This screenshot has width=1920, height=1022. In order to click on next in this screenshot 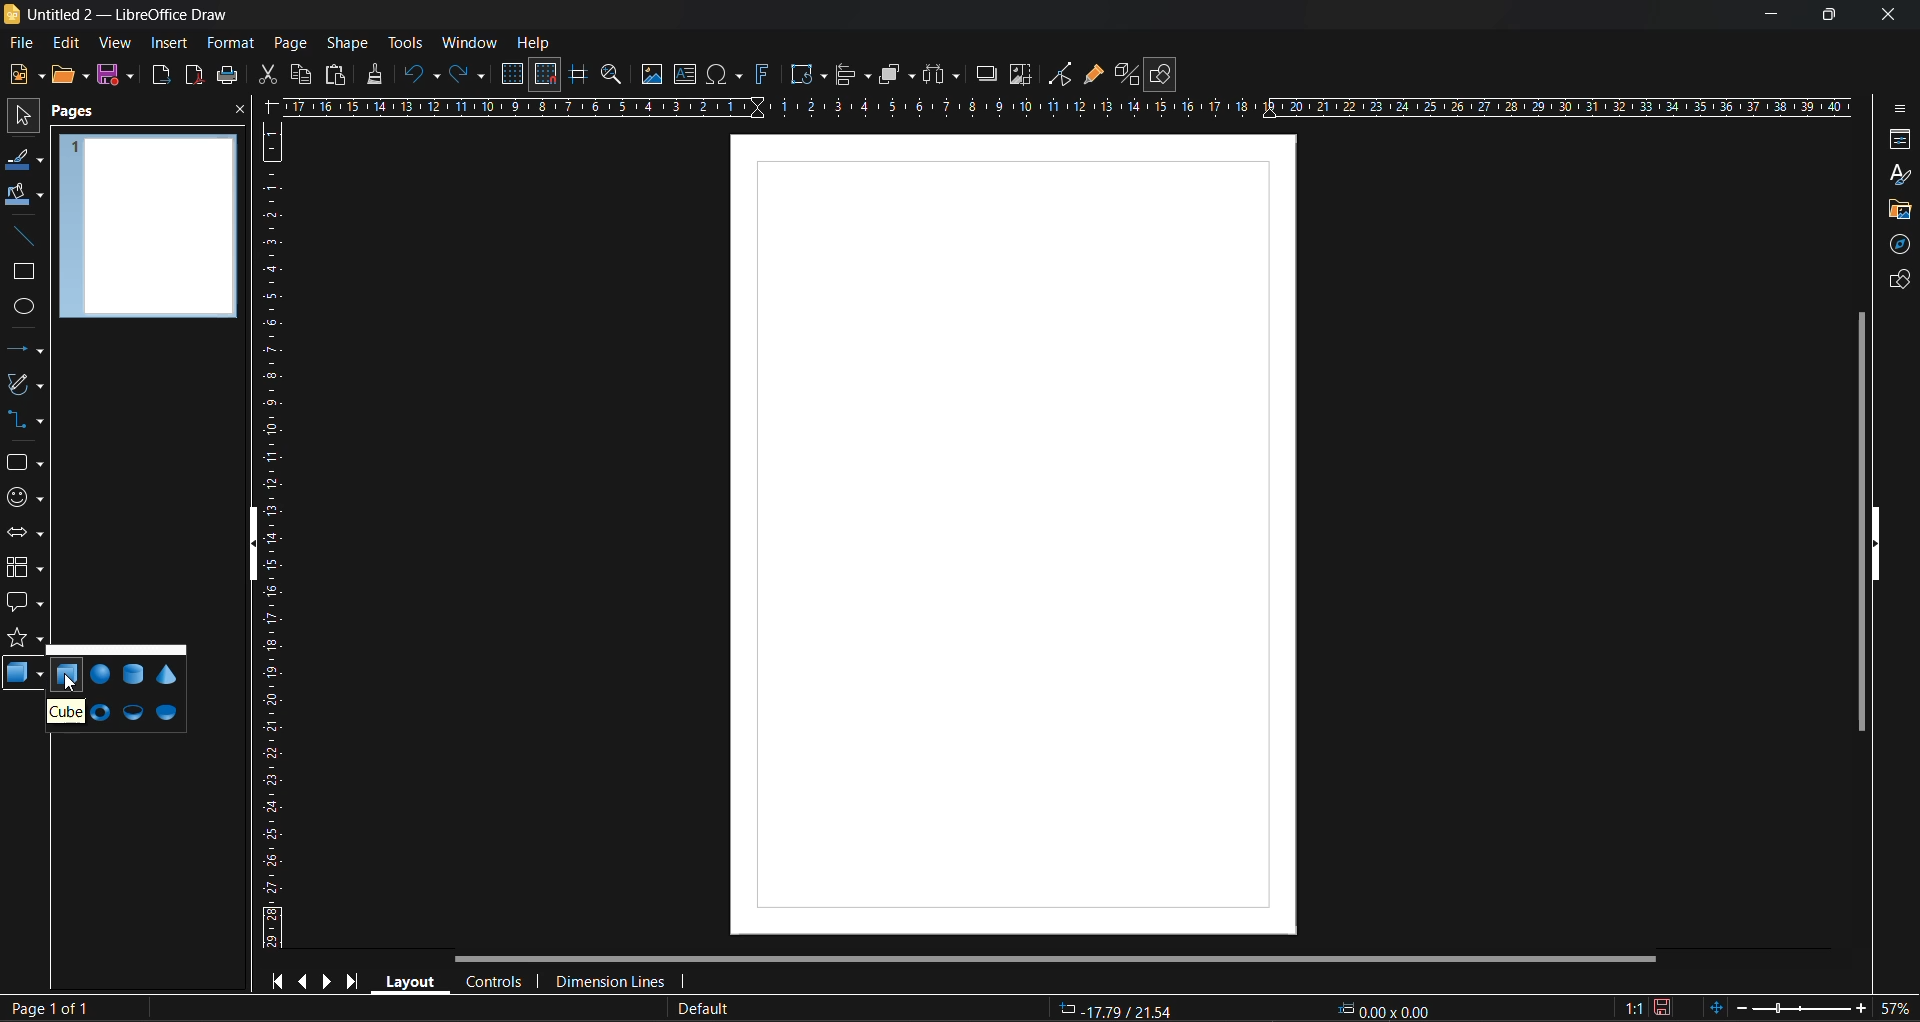, I will do `click(329, 981)`.